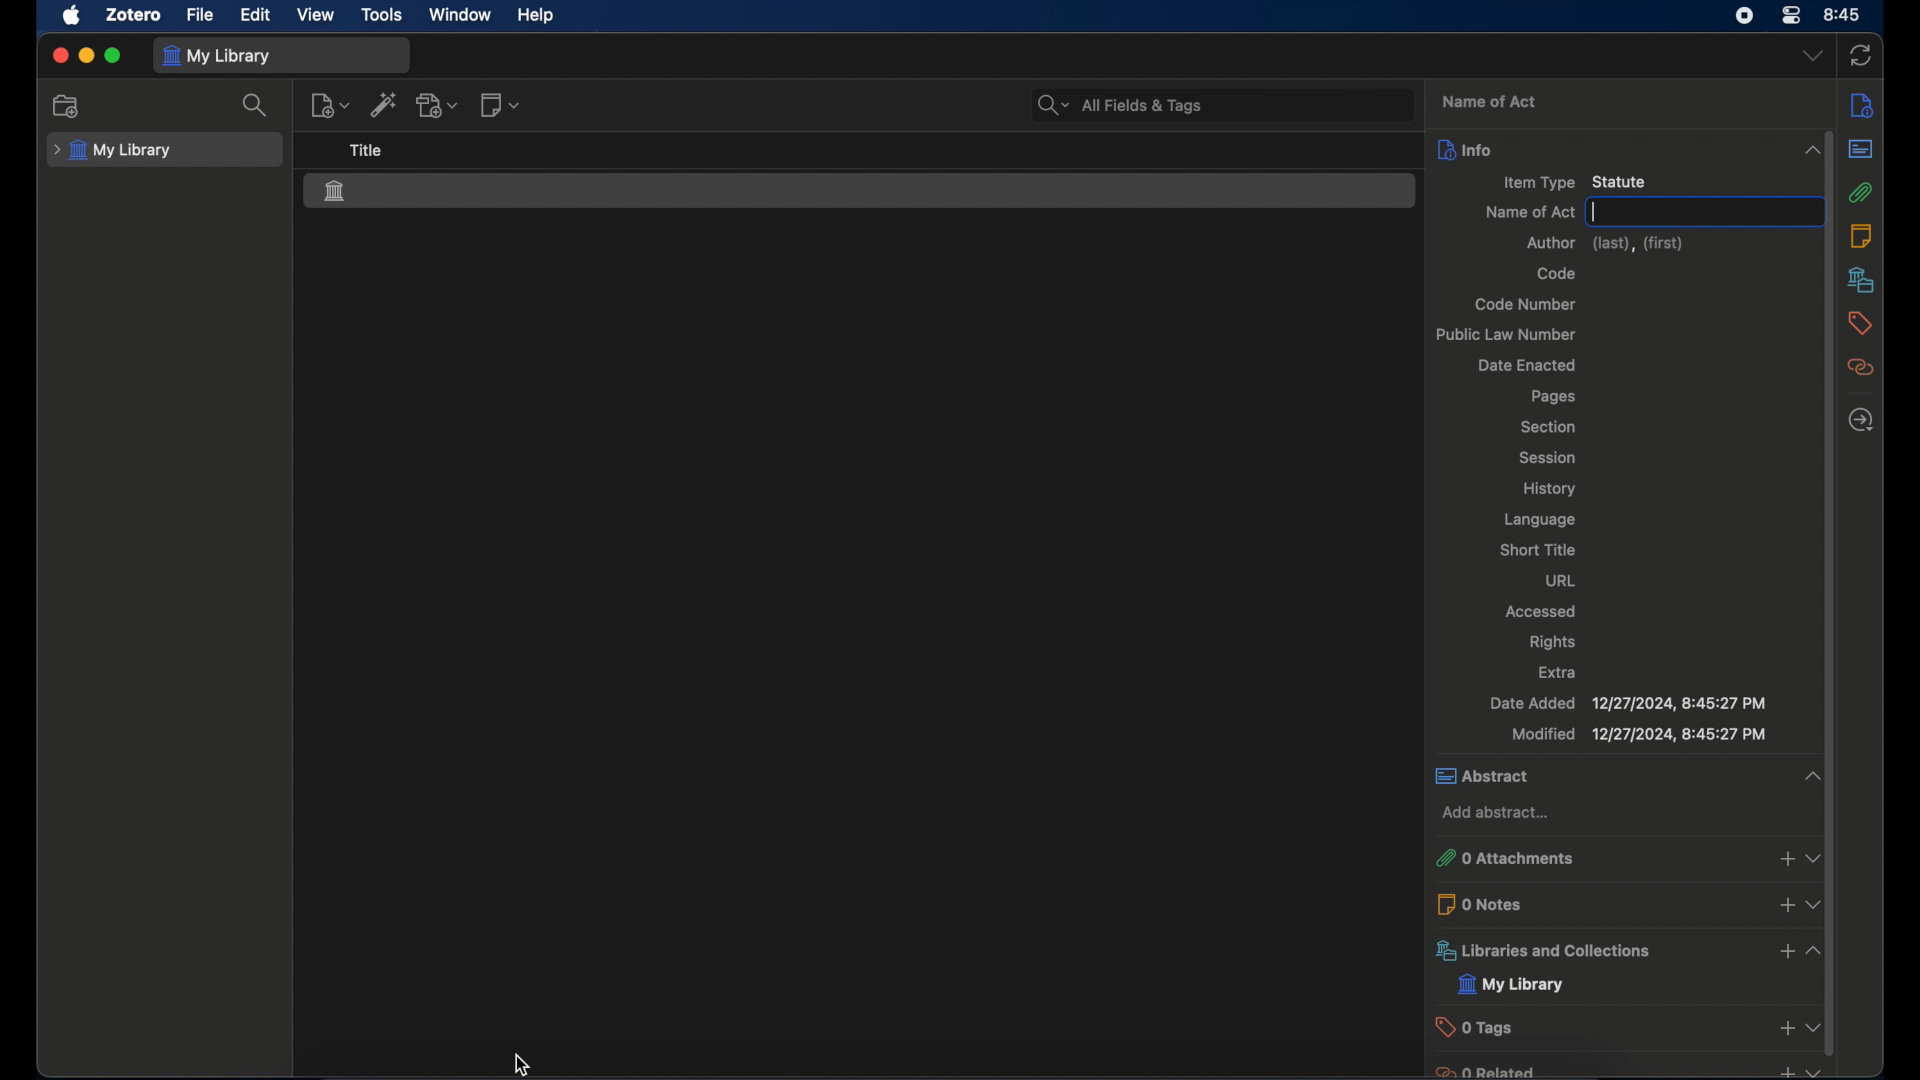  What do you see at coordinates (1505, 334) in the screenshot?
I see `public law number` at bounding box center [1505, 334].